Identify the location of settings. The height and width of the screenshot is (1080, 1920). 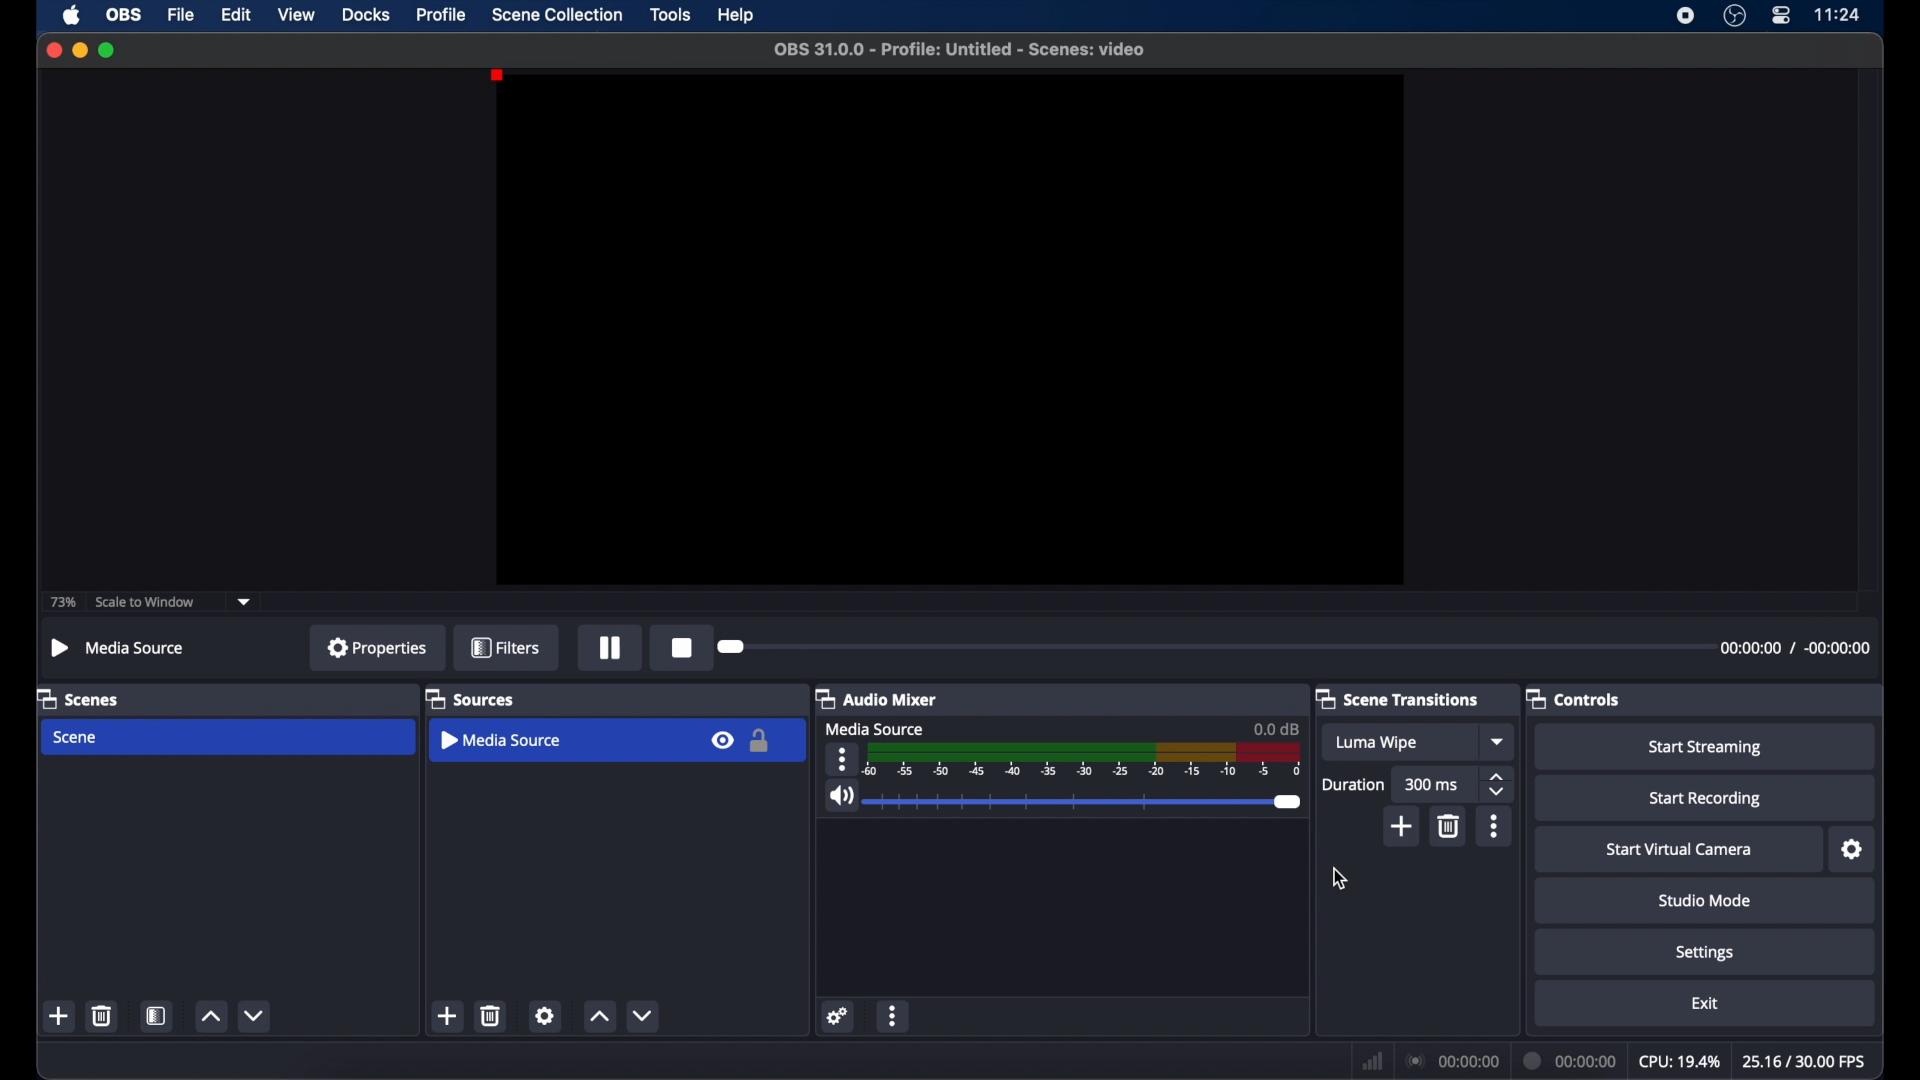
(544, 1015).